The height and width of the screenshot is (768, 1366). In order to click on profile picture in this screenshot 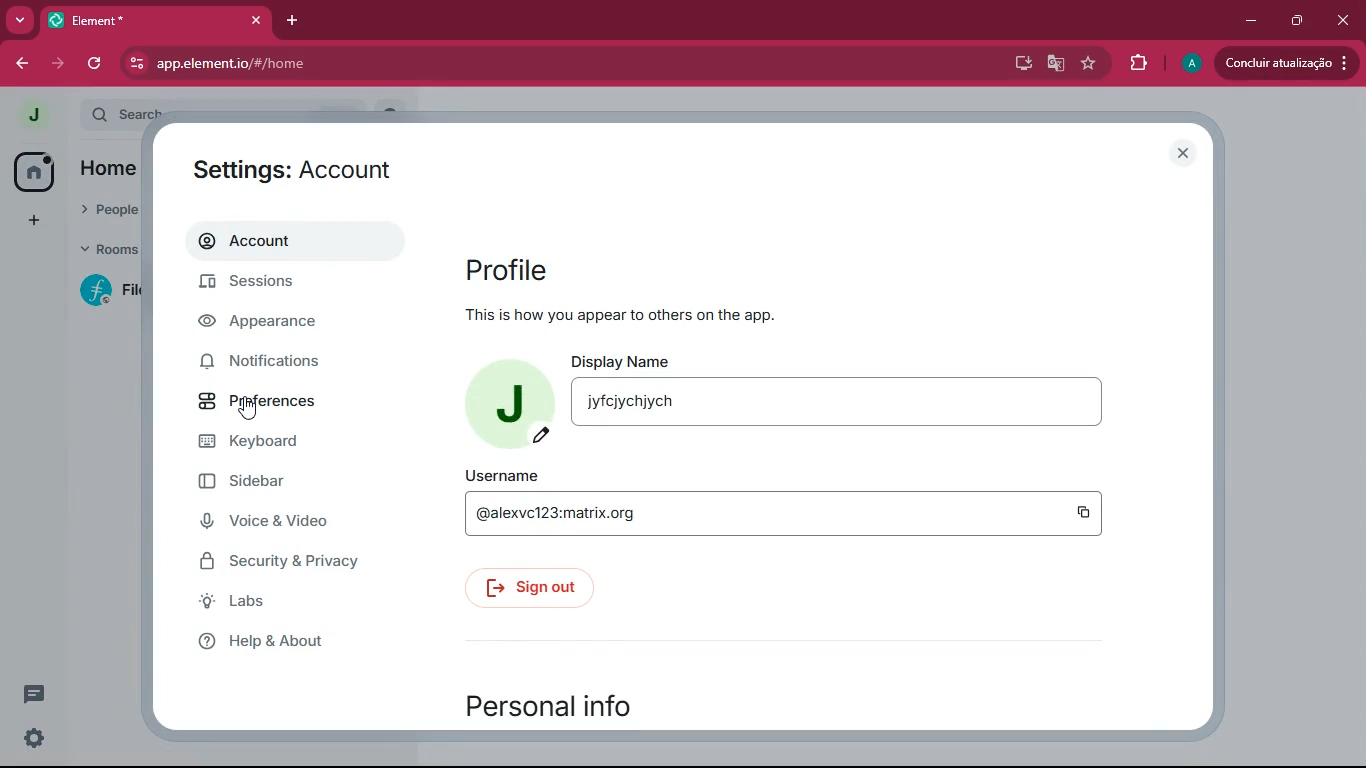, I will do `click(1189, 64)`.